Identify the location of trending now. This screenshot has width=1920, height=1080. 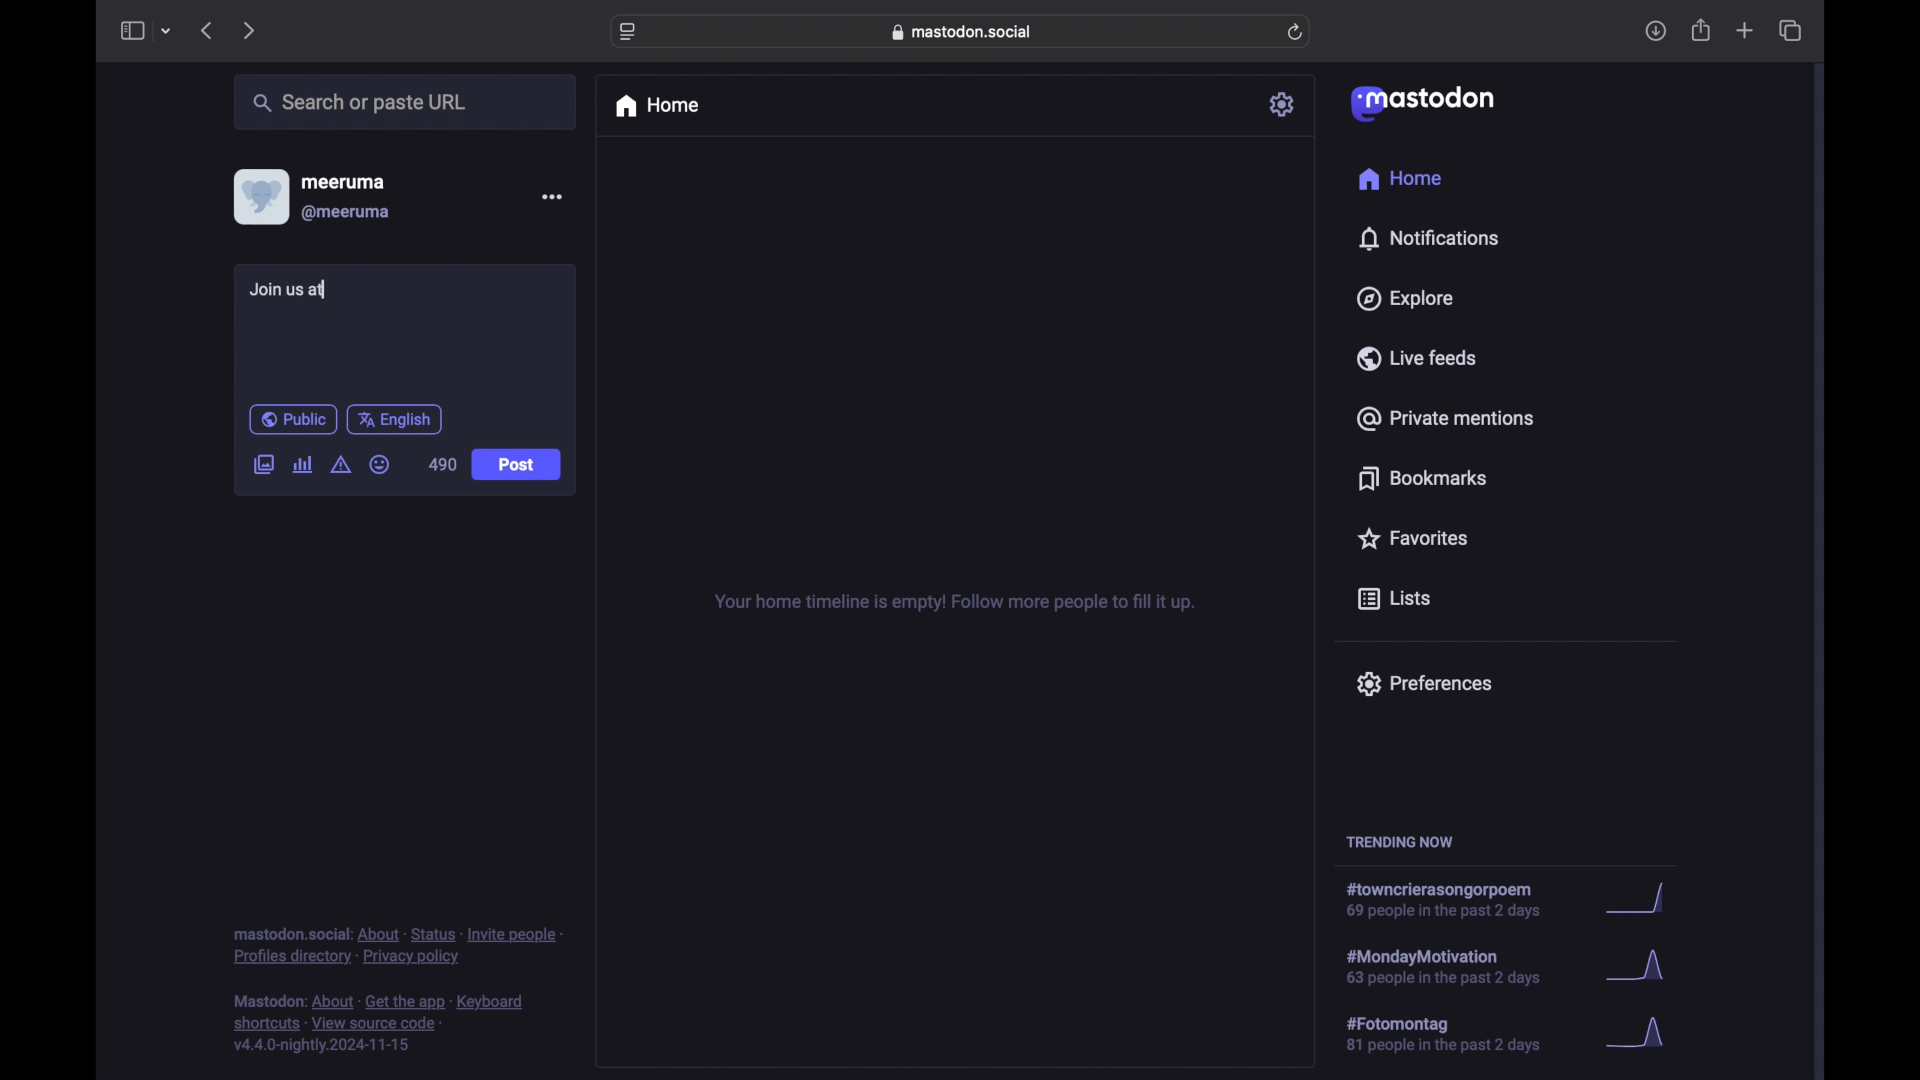
(1399, 842).